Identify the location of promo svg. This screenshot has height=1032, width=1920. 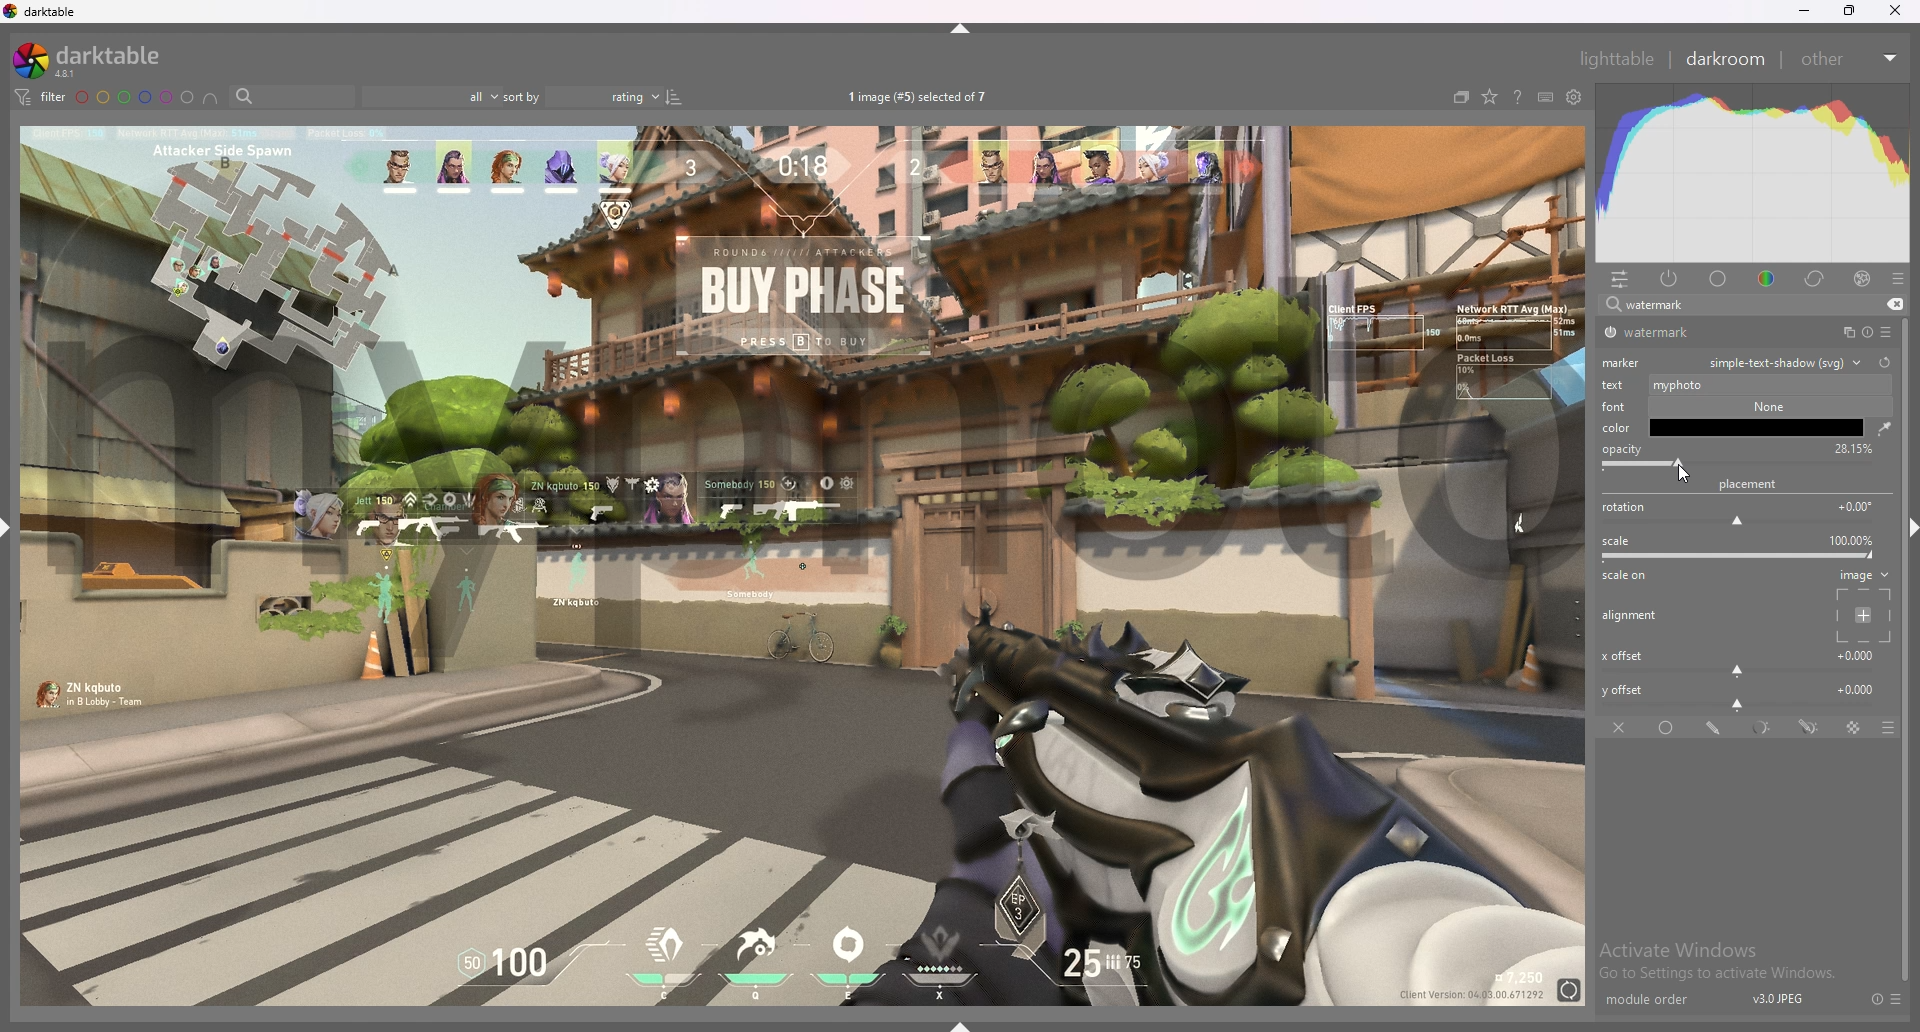
(1762, 432).